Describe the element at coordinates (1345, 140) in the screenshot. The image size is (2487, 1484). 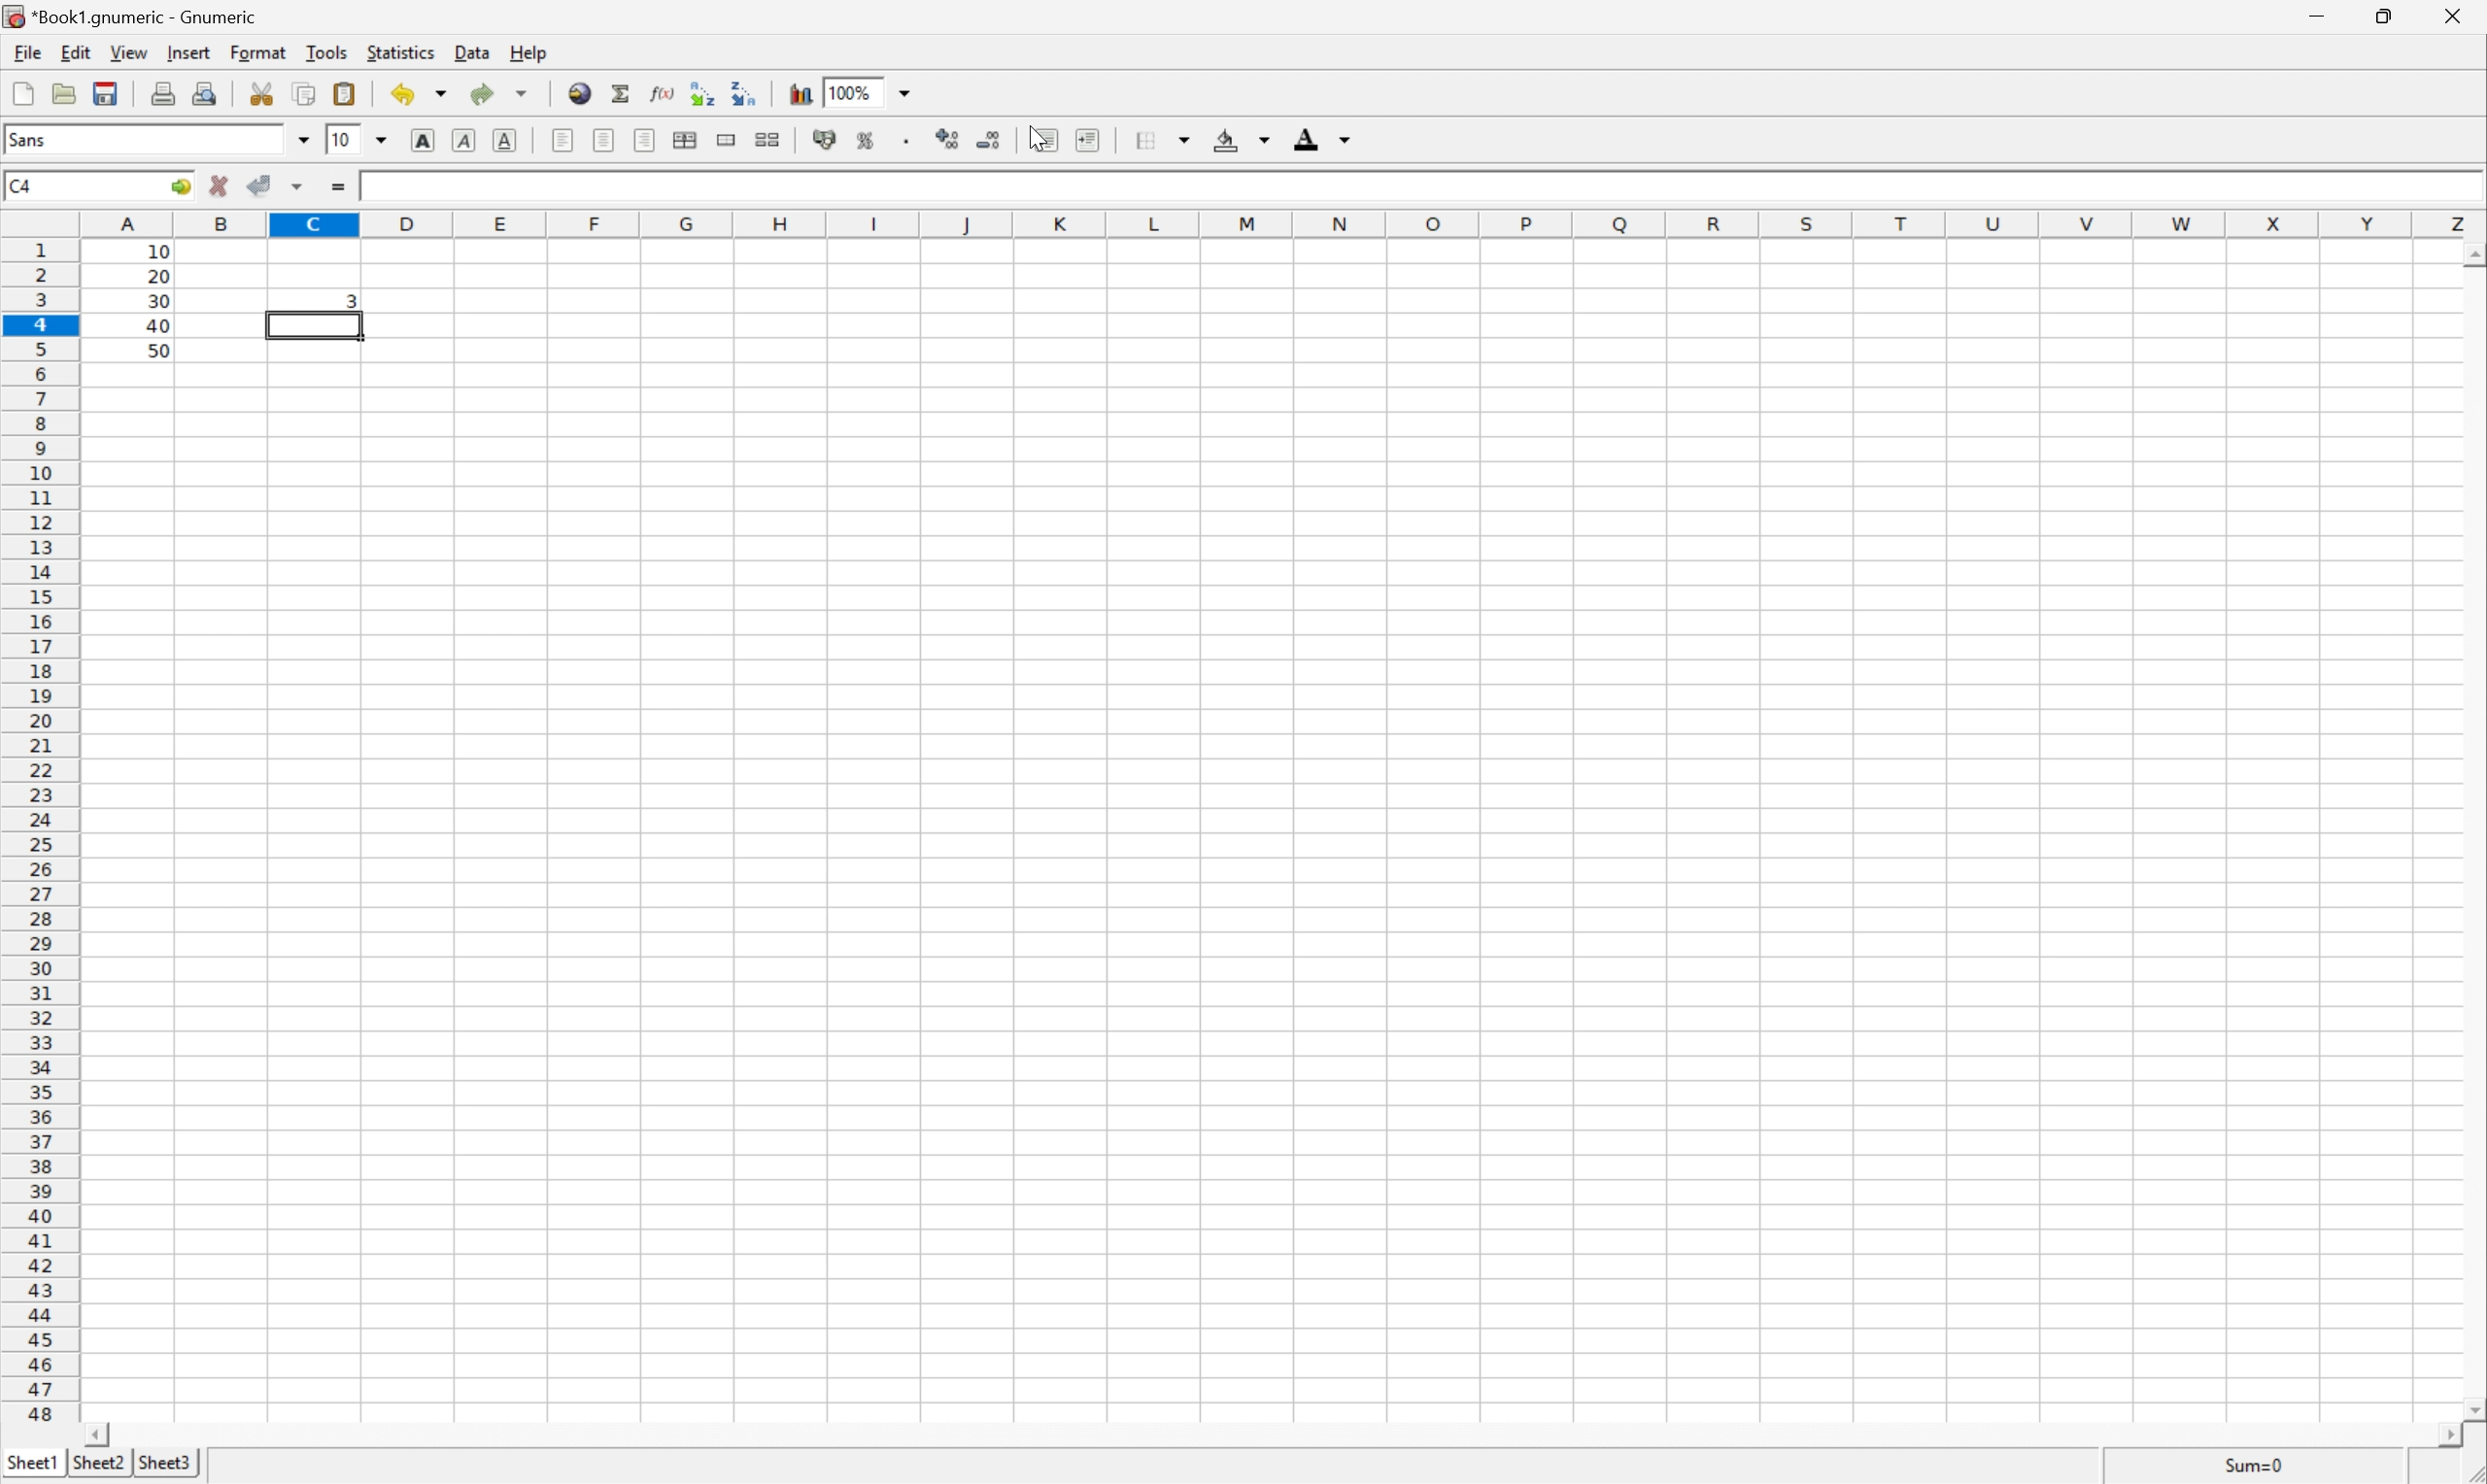
I see `Drop down` at that location.